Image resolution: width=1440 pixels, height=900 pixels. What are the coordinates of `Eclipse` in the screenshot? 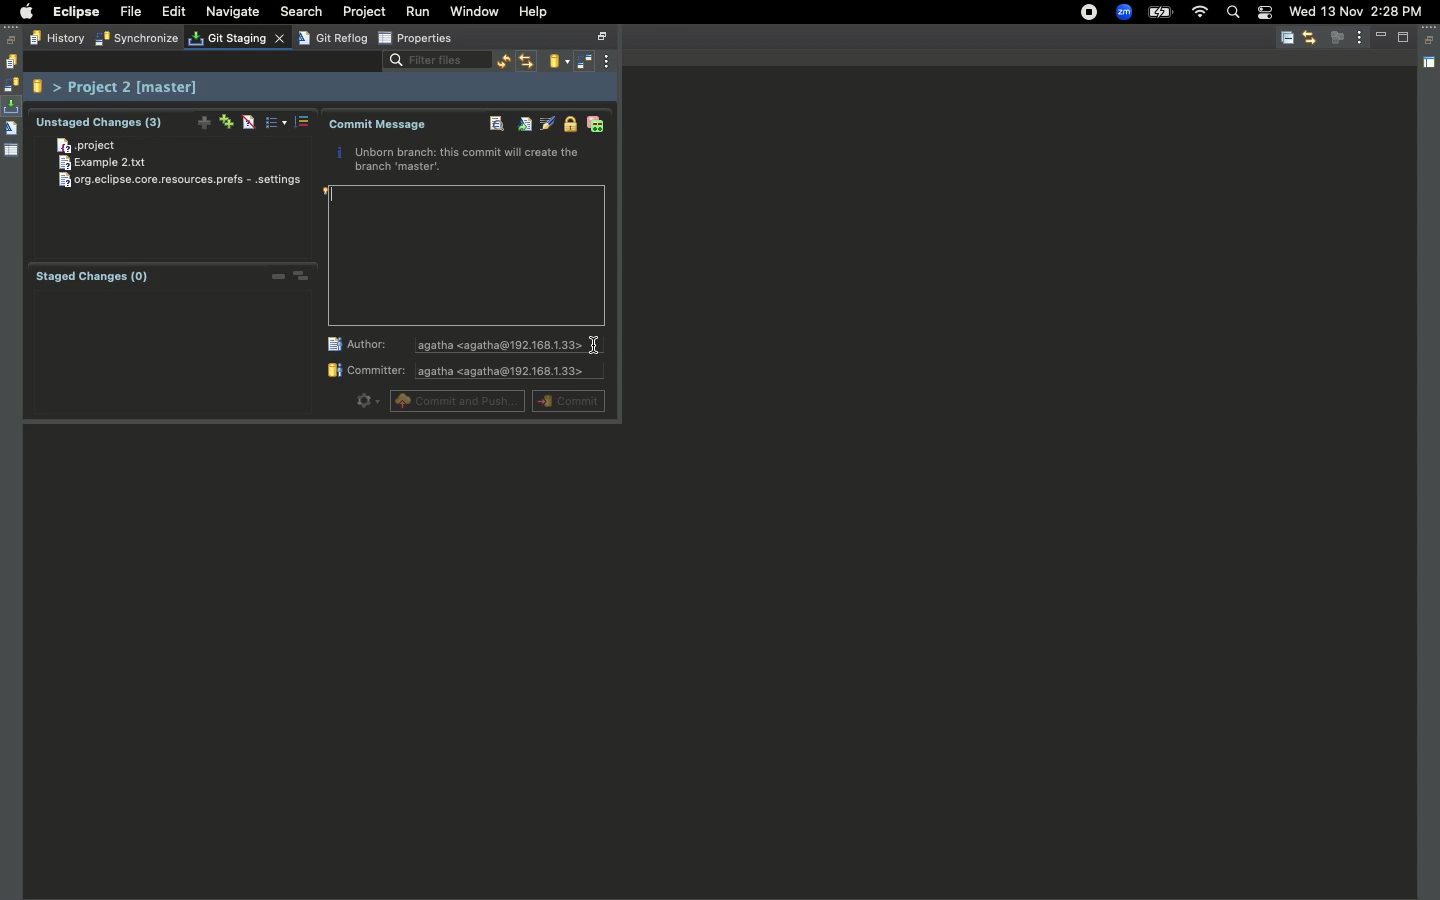 It's located at (75, 12).